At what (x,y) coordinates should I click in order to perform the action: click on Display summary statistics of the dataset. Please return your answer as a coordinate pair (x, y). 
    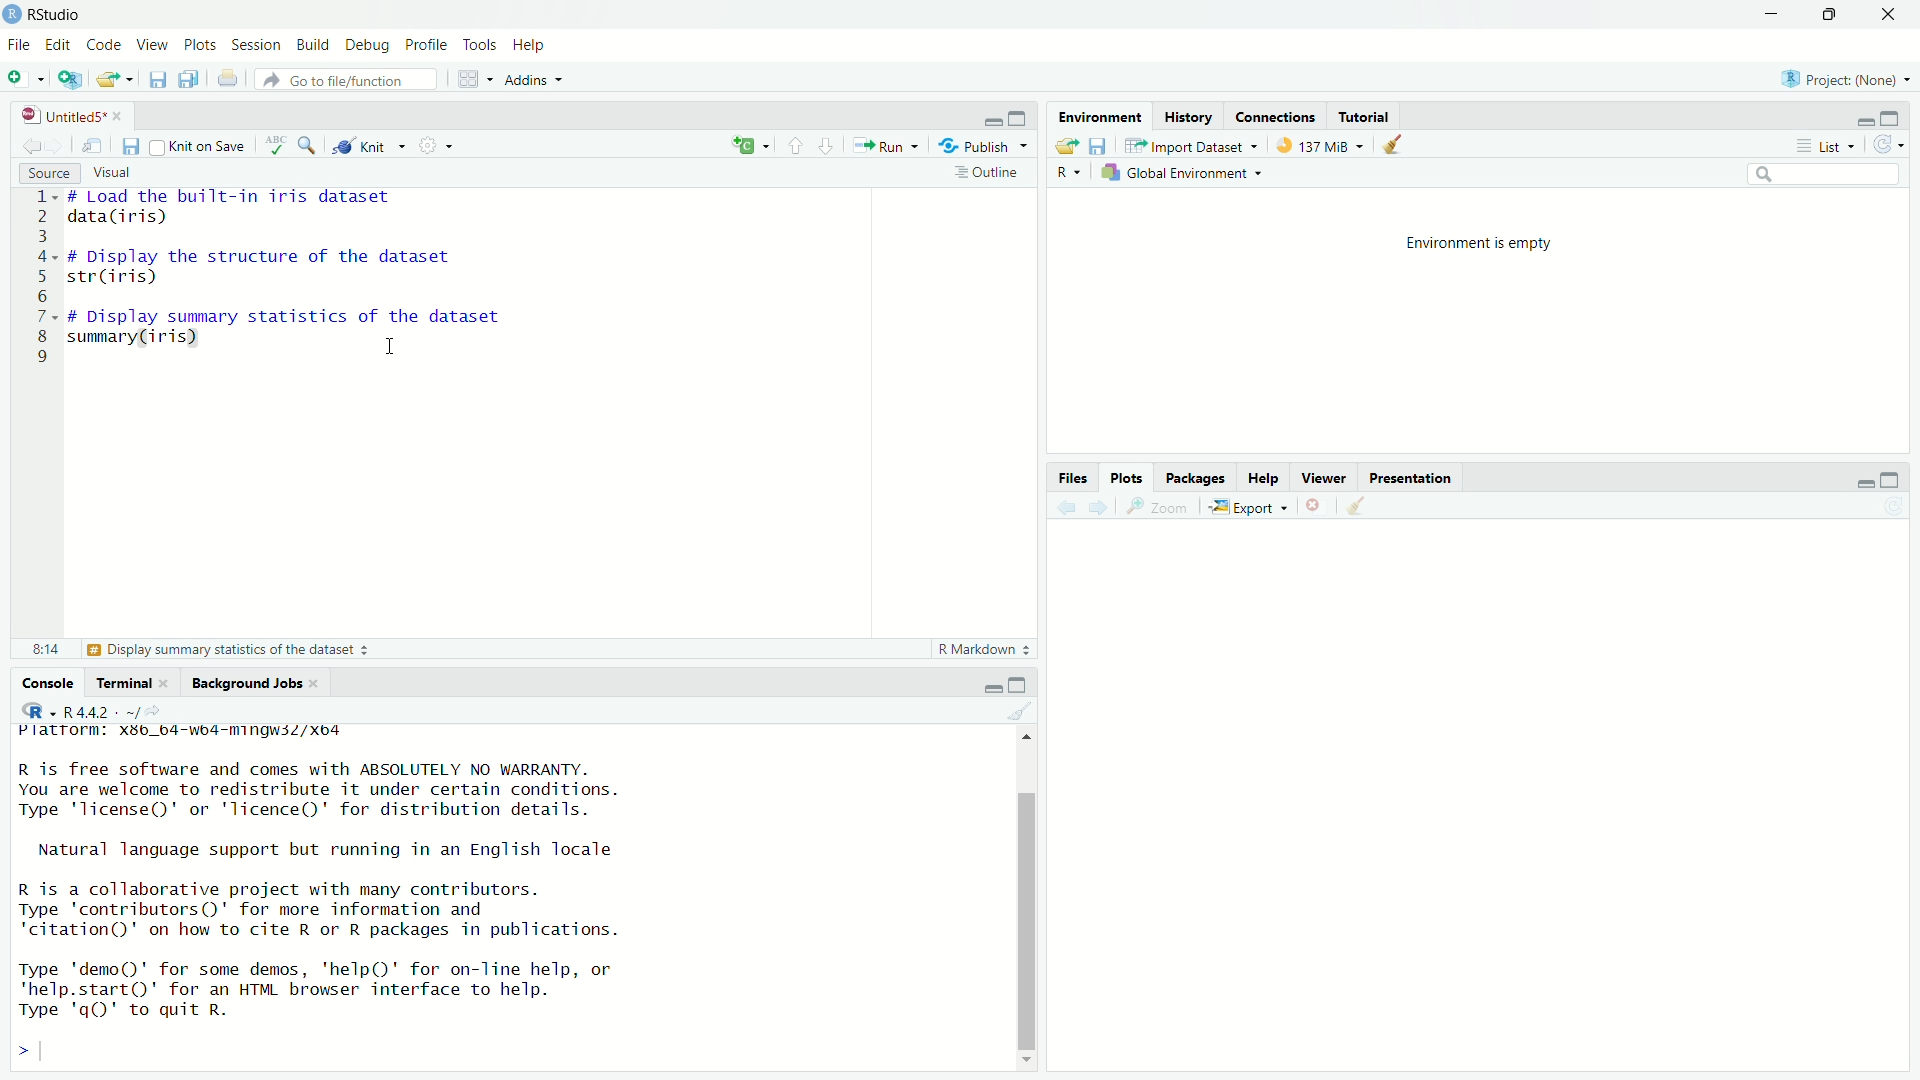
    Looking at the image, I should click on (227, 649).